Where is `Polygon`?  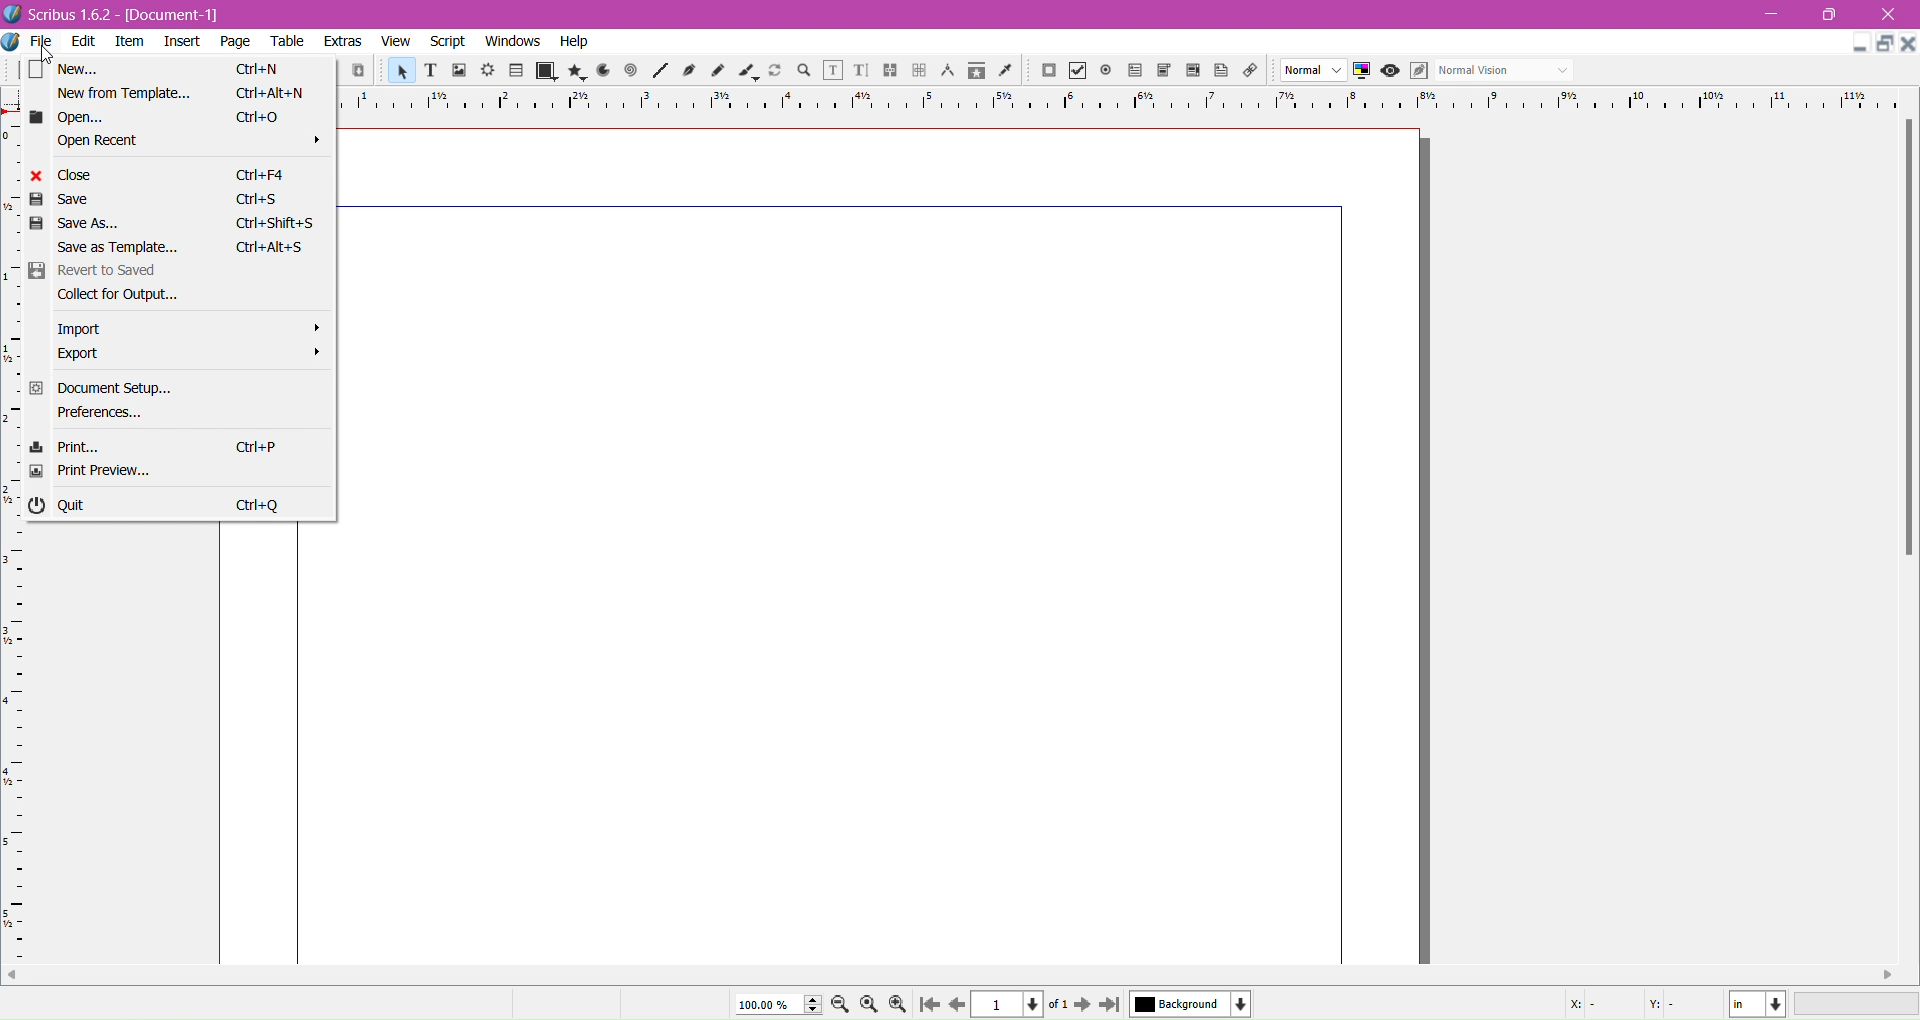
Polygon is located at coordinates (576, 71).